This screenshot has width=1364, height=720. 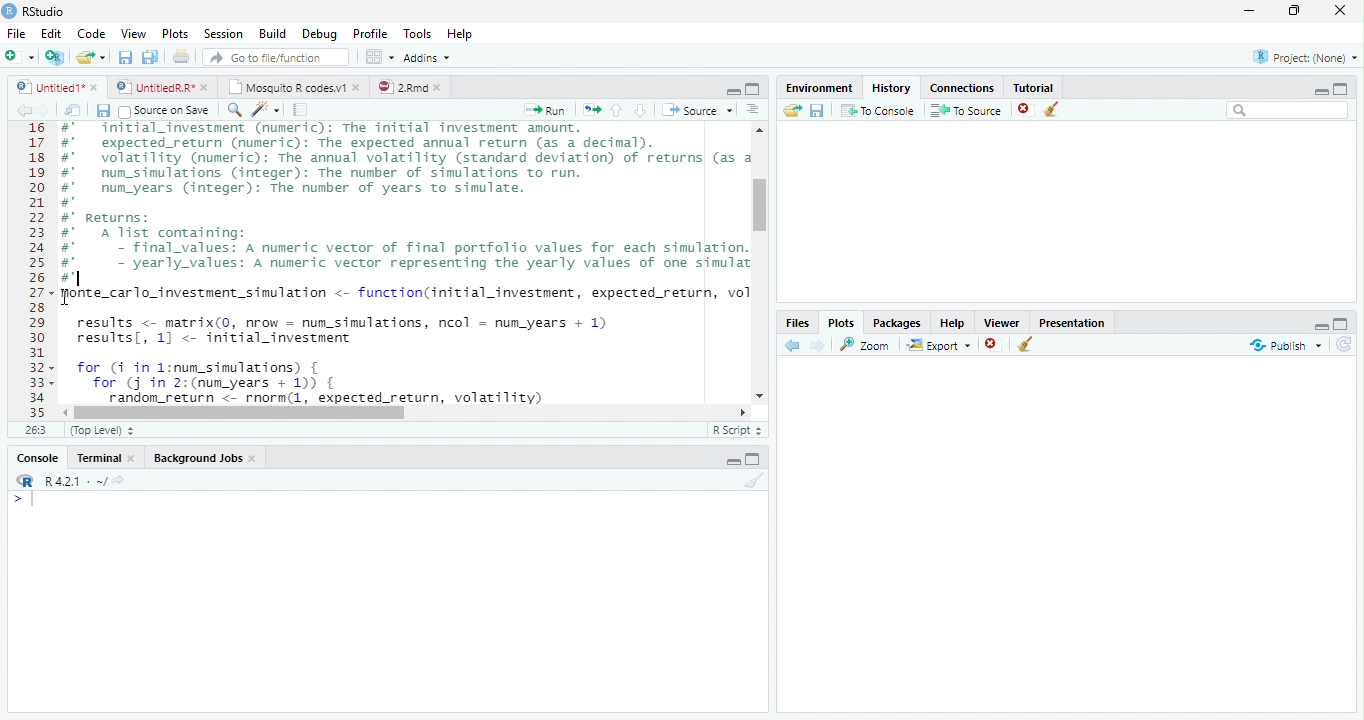 What do you see at coordinates (1072, 321) in the screenshot?
I see `Presentation` at bounding box center [1072, 321].